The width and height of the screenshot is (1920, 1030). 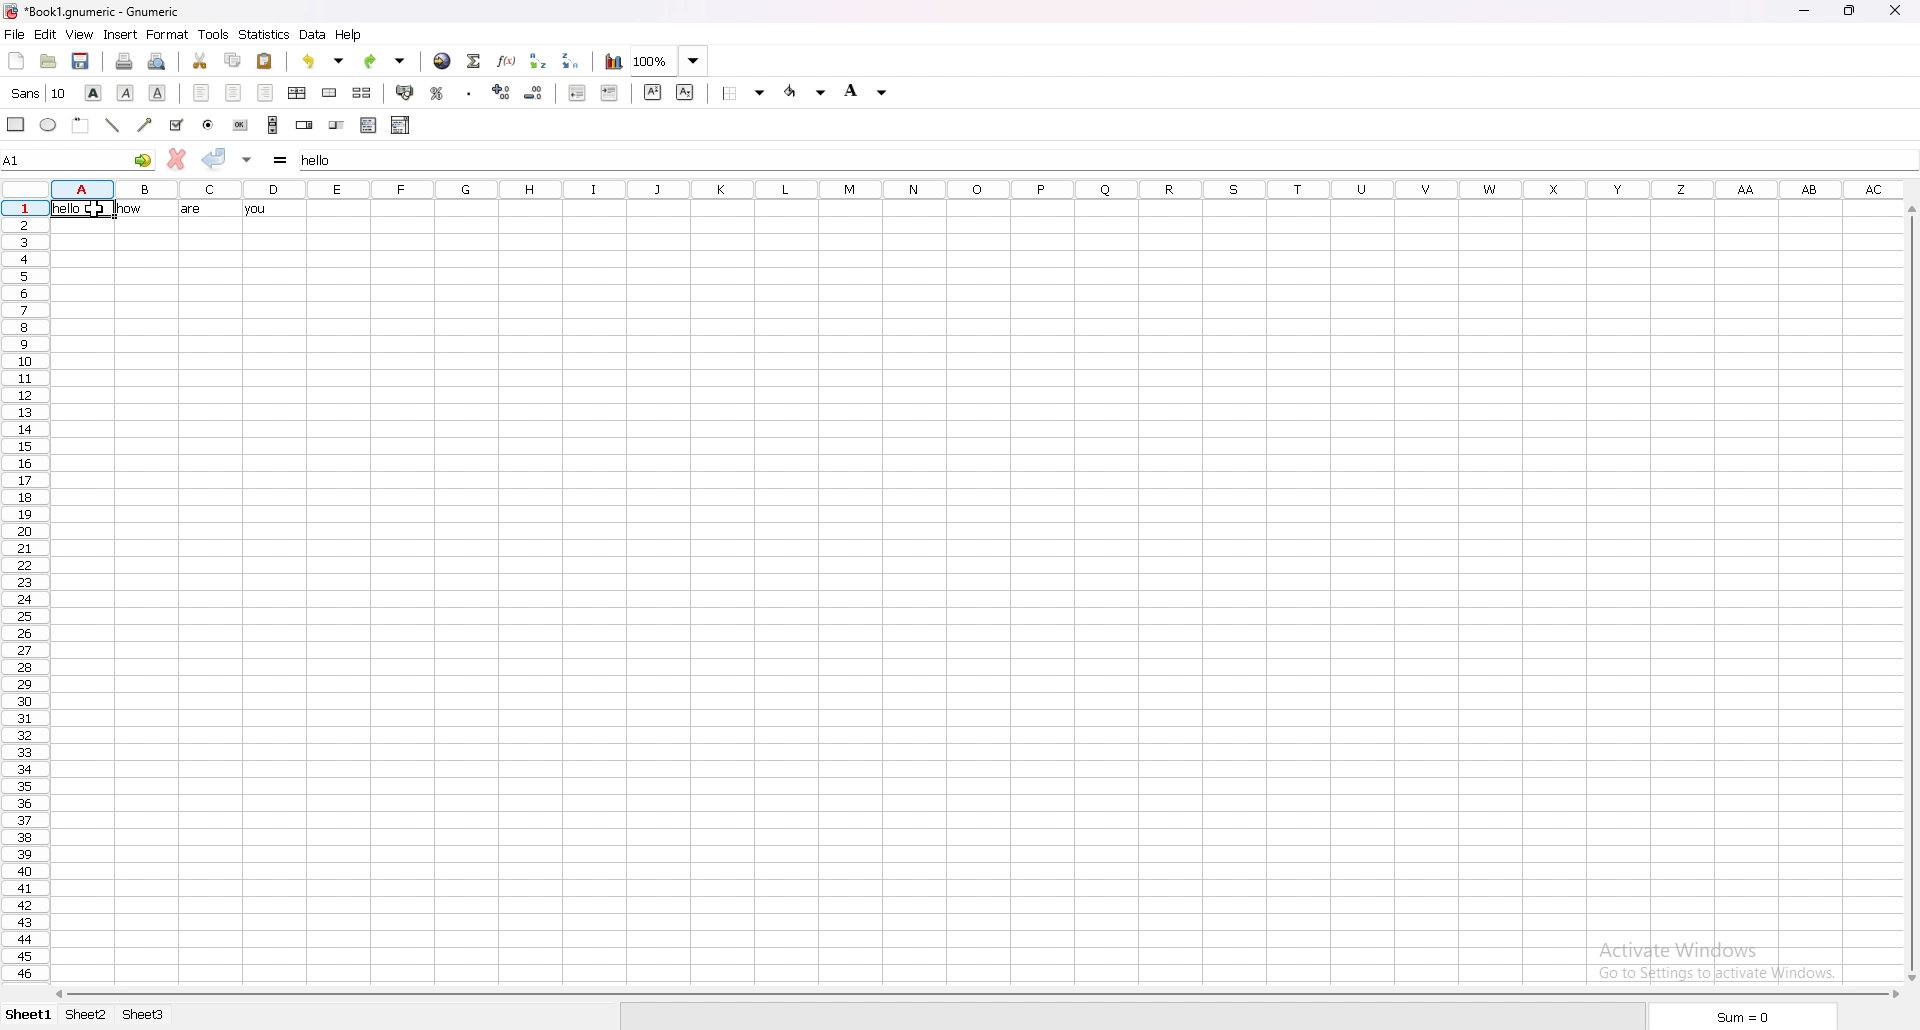 What do you see at coordinates (351, 35) in the screenshot?
I see `help` at bounding box center [351, 35].